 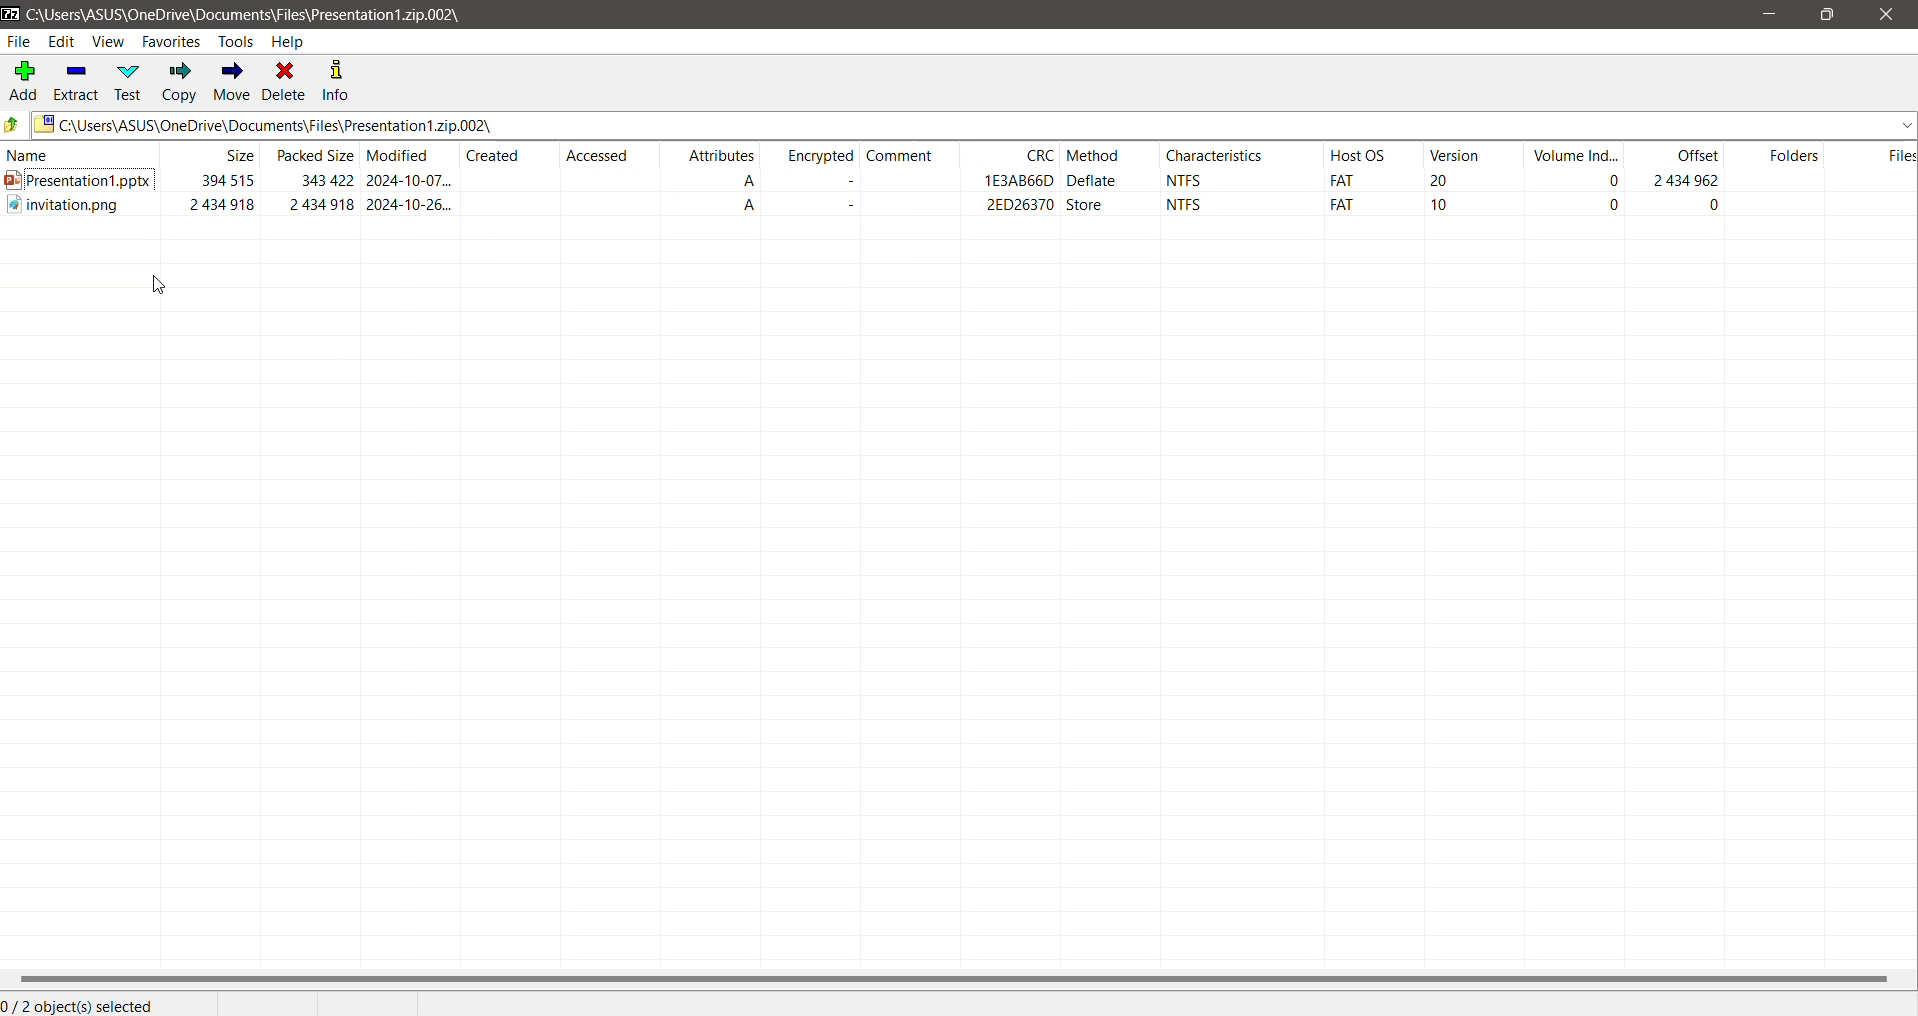 I want to click on presentation’.pptx, so click(x=77, y=184).